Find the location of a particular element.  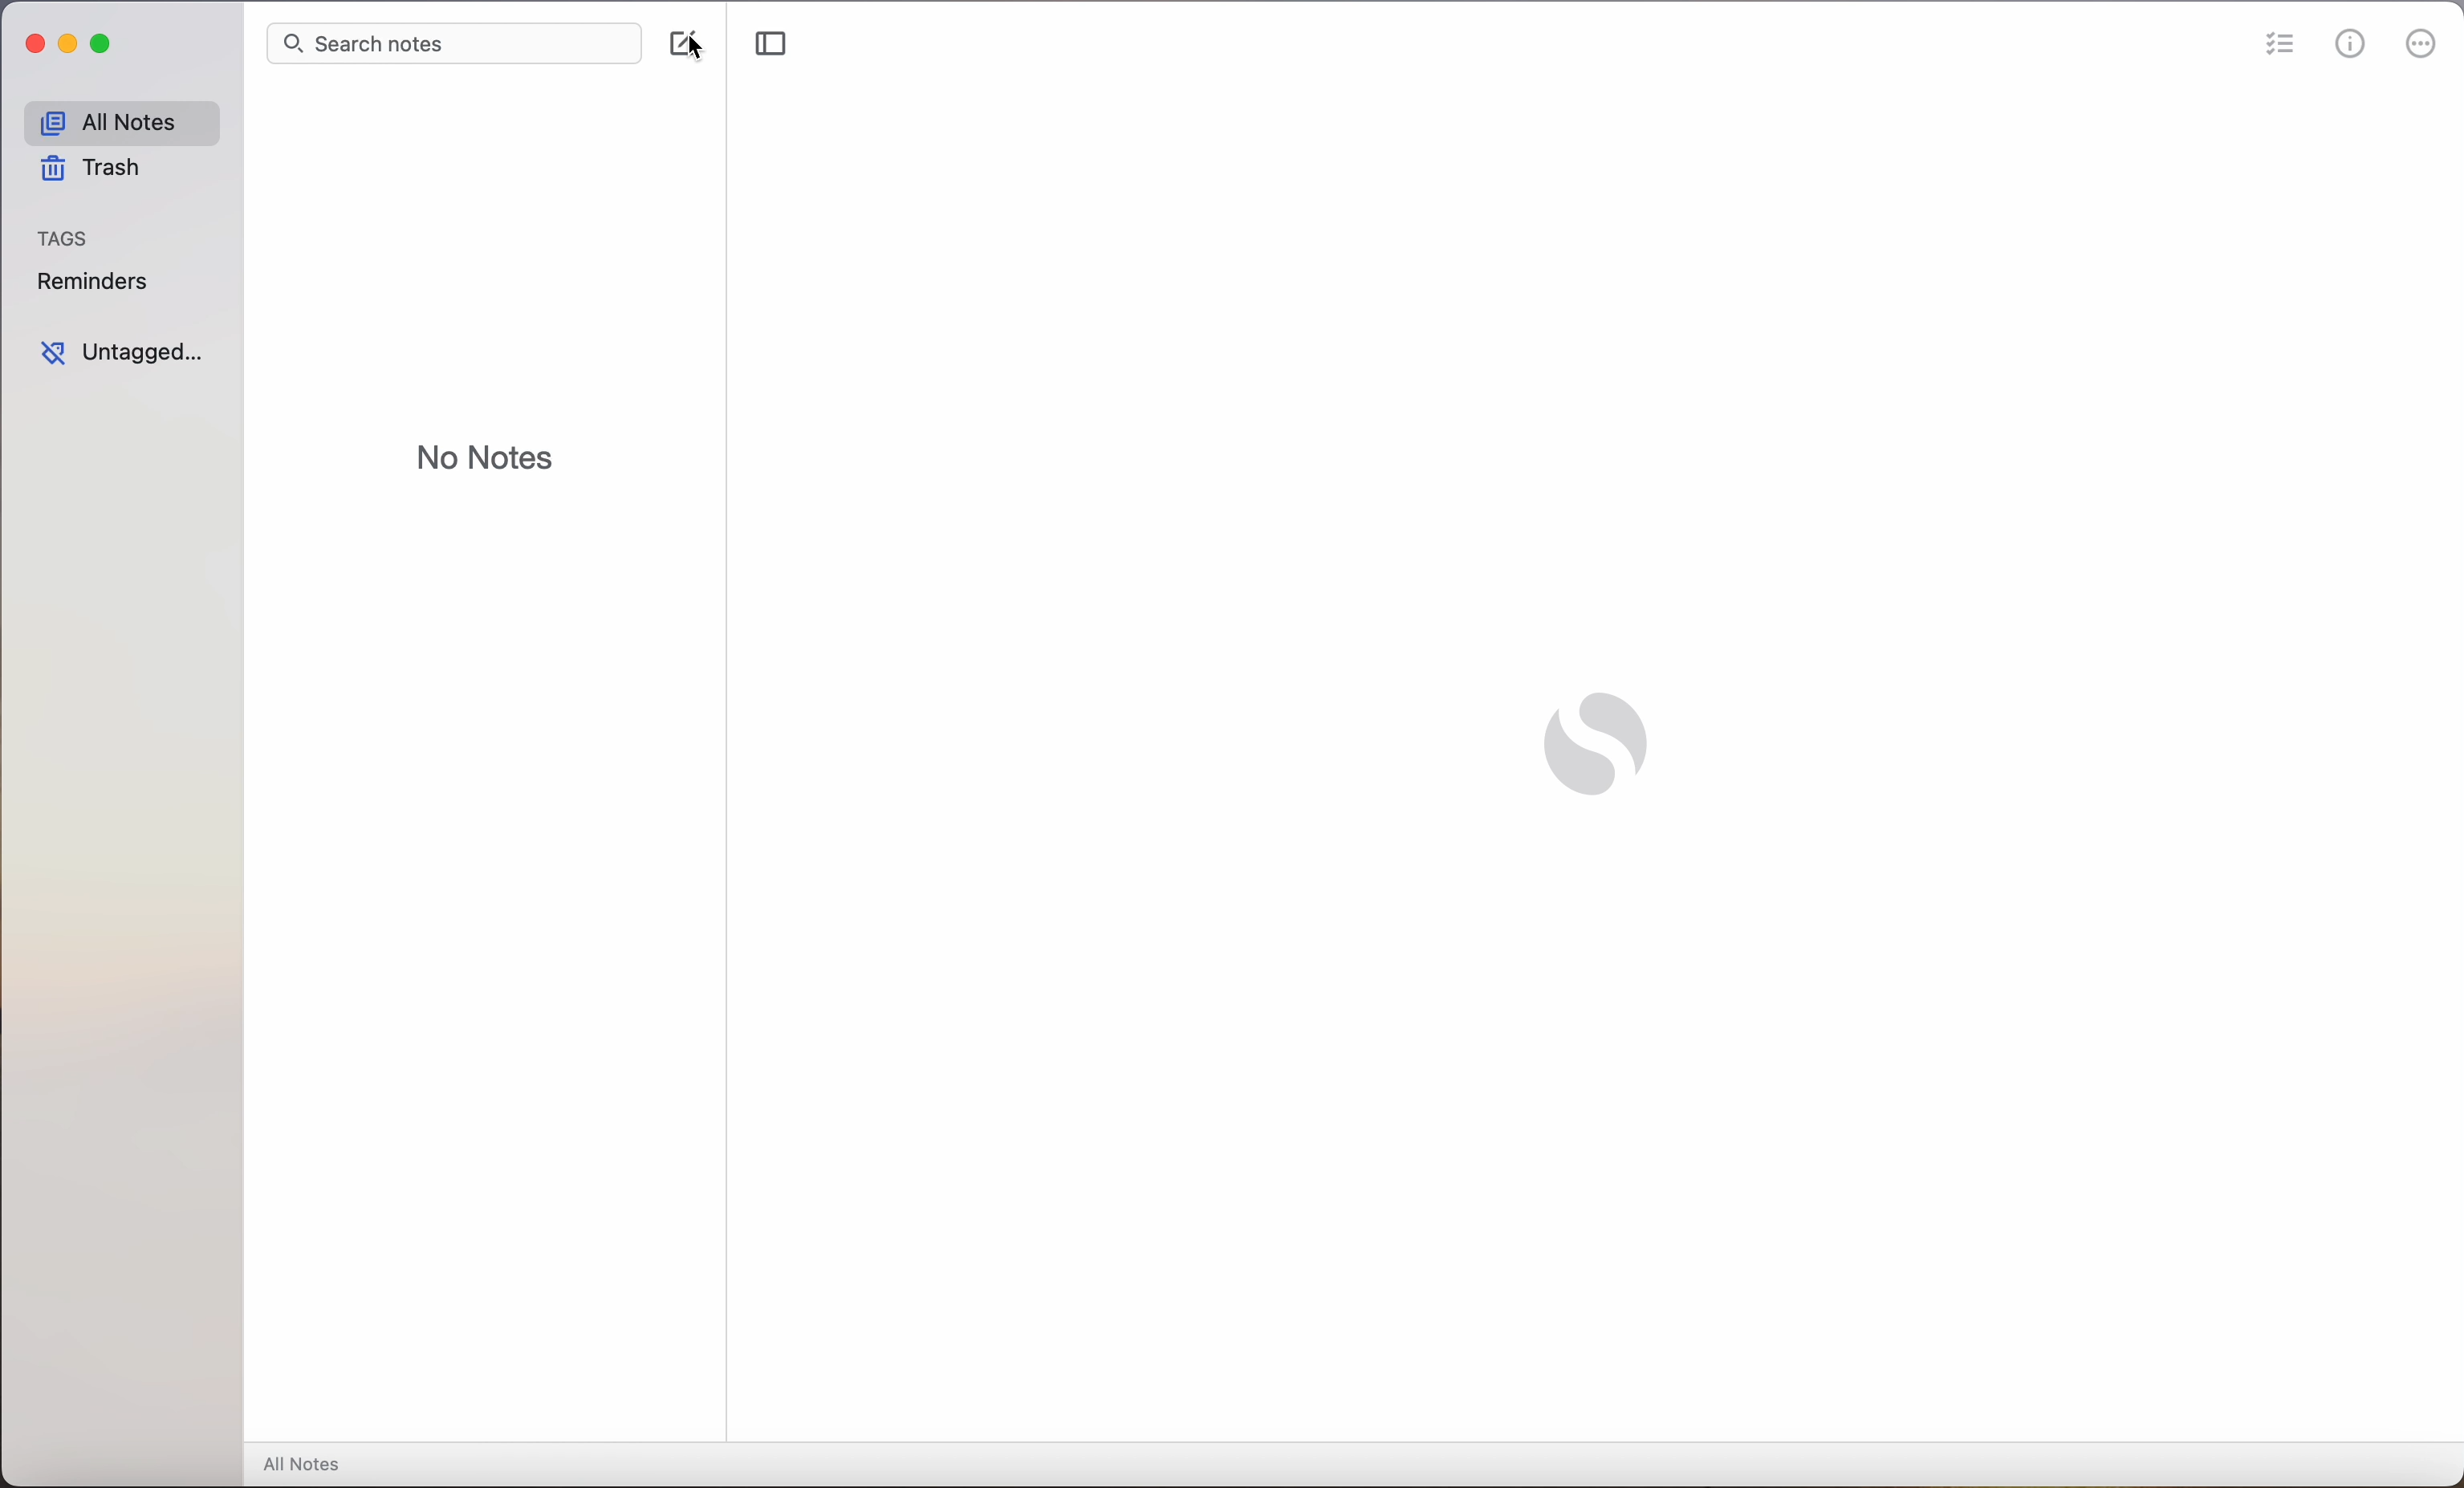

checklist is located at coordinates (2281, 46).